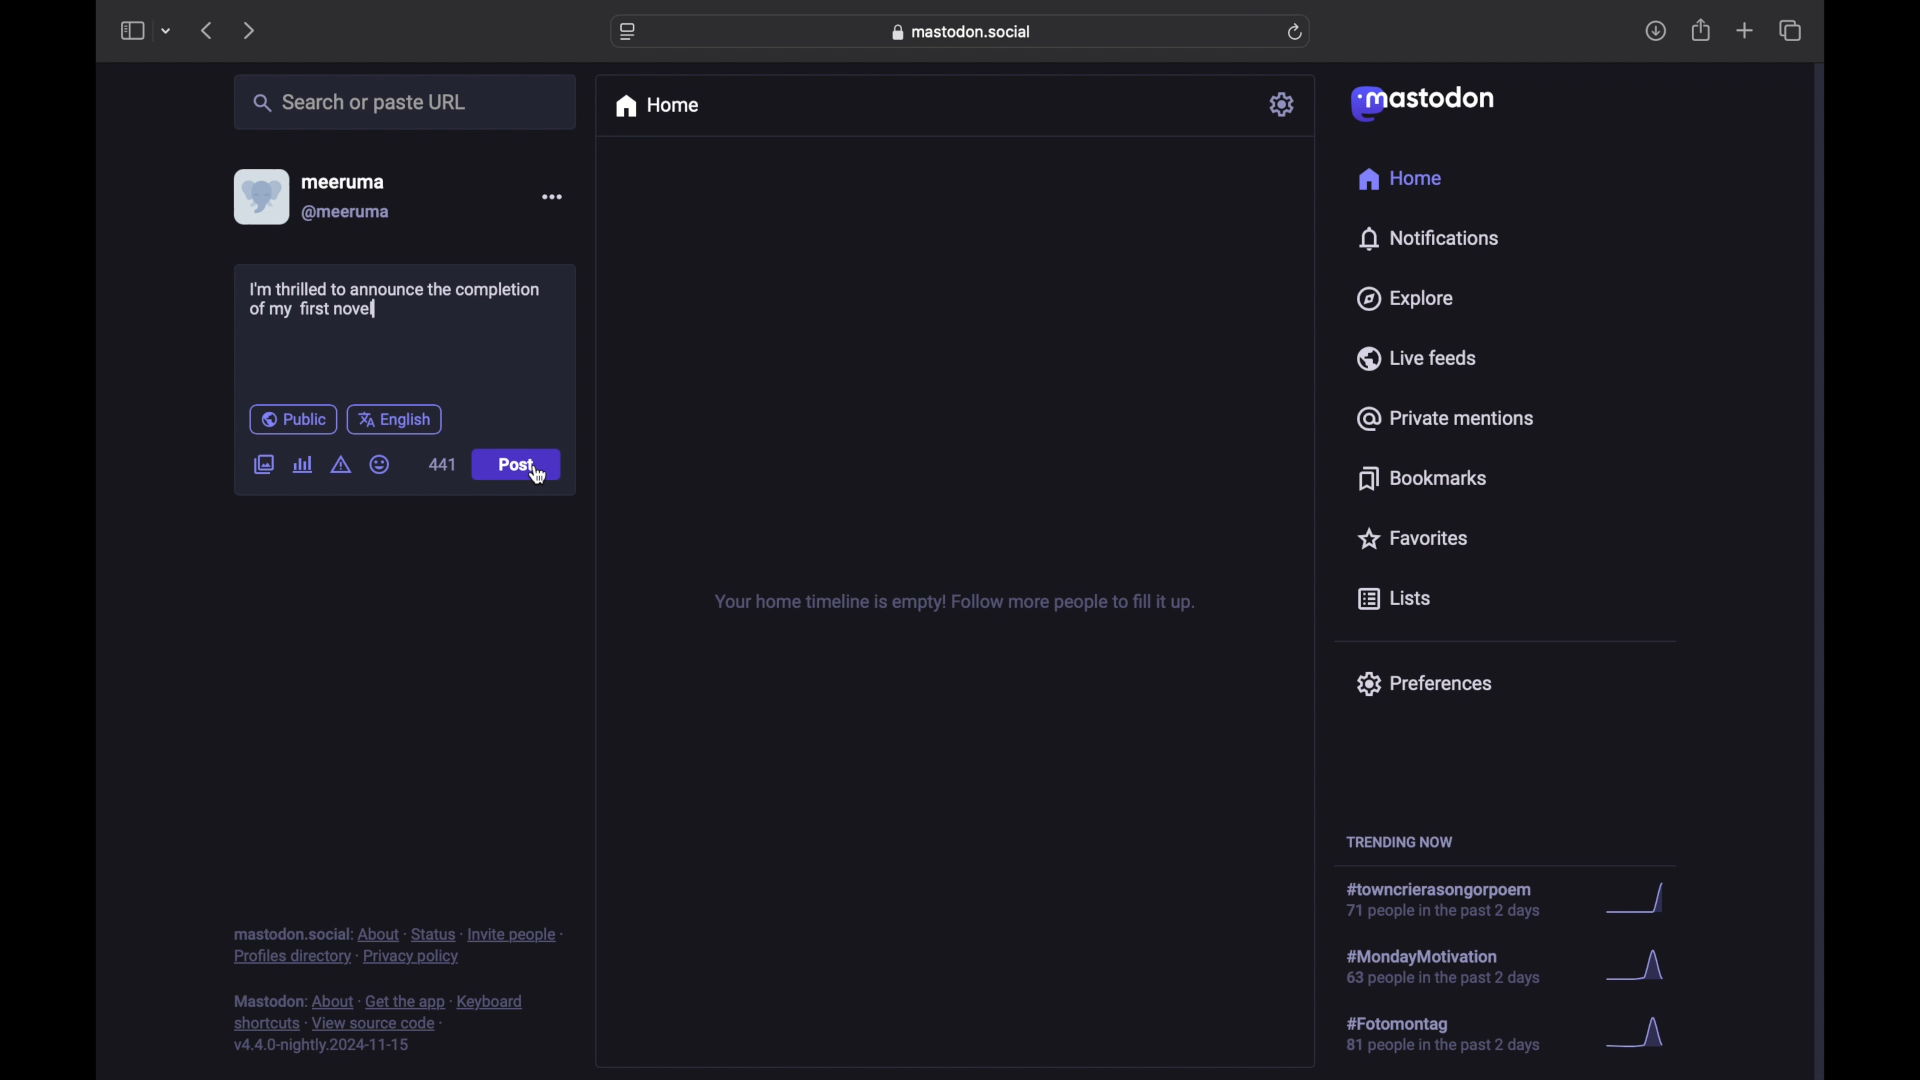  What do you see at coordinates (248, 32) in the screenshot?
I see `next` at bounding box center [248, 32].